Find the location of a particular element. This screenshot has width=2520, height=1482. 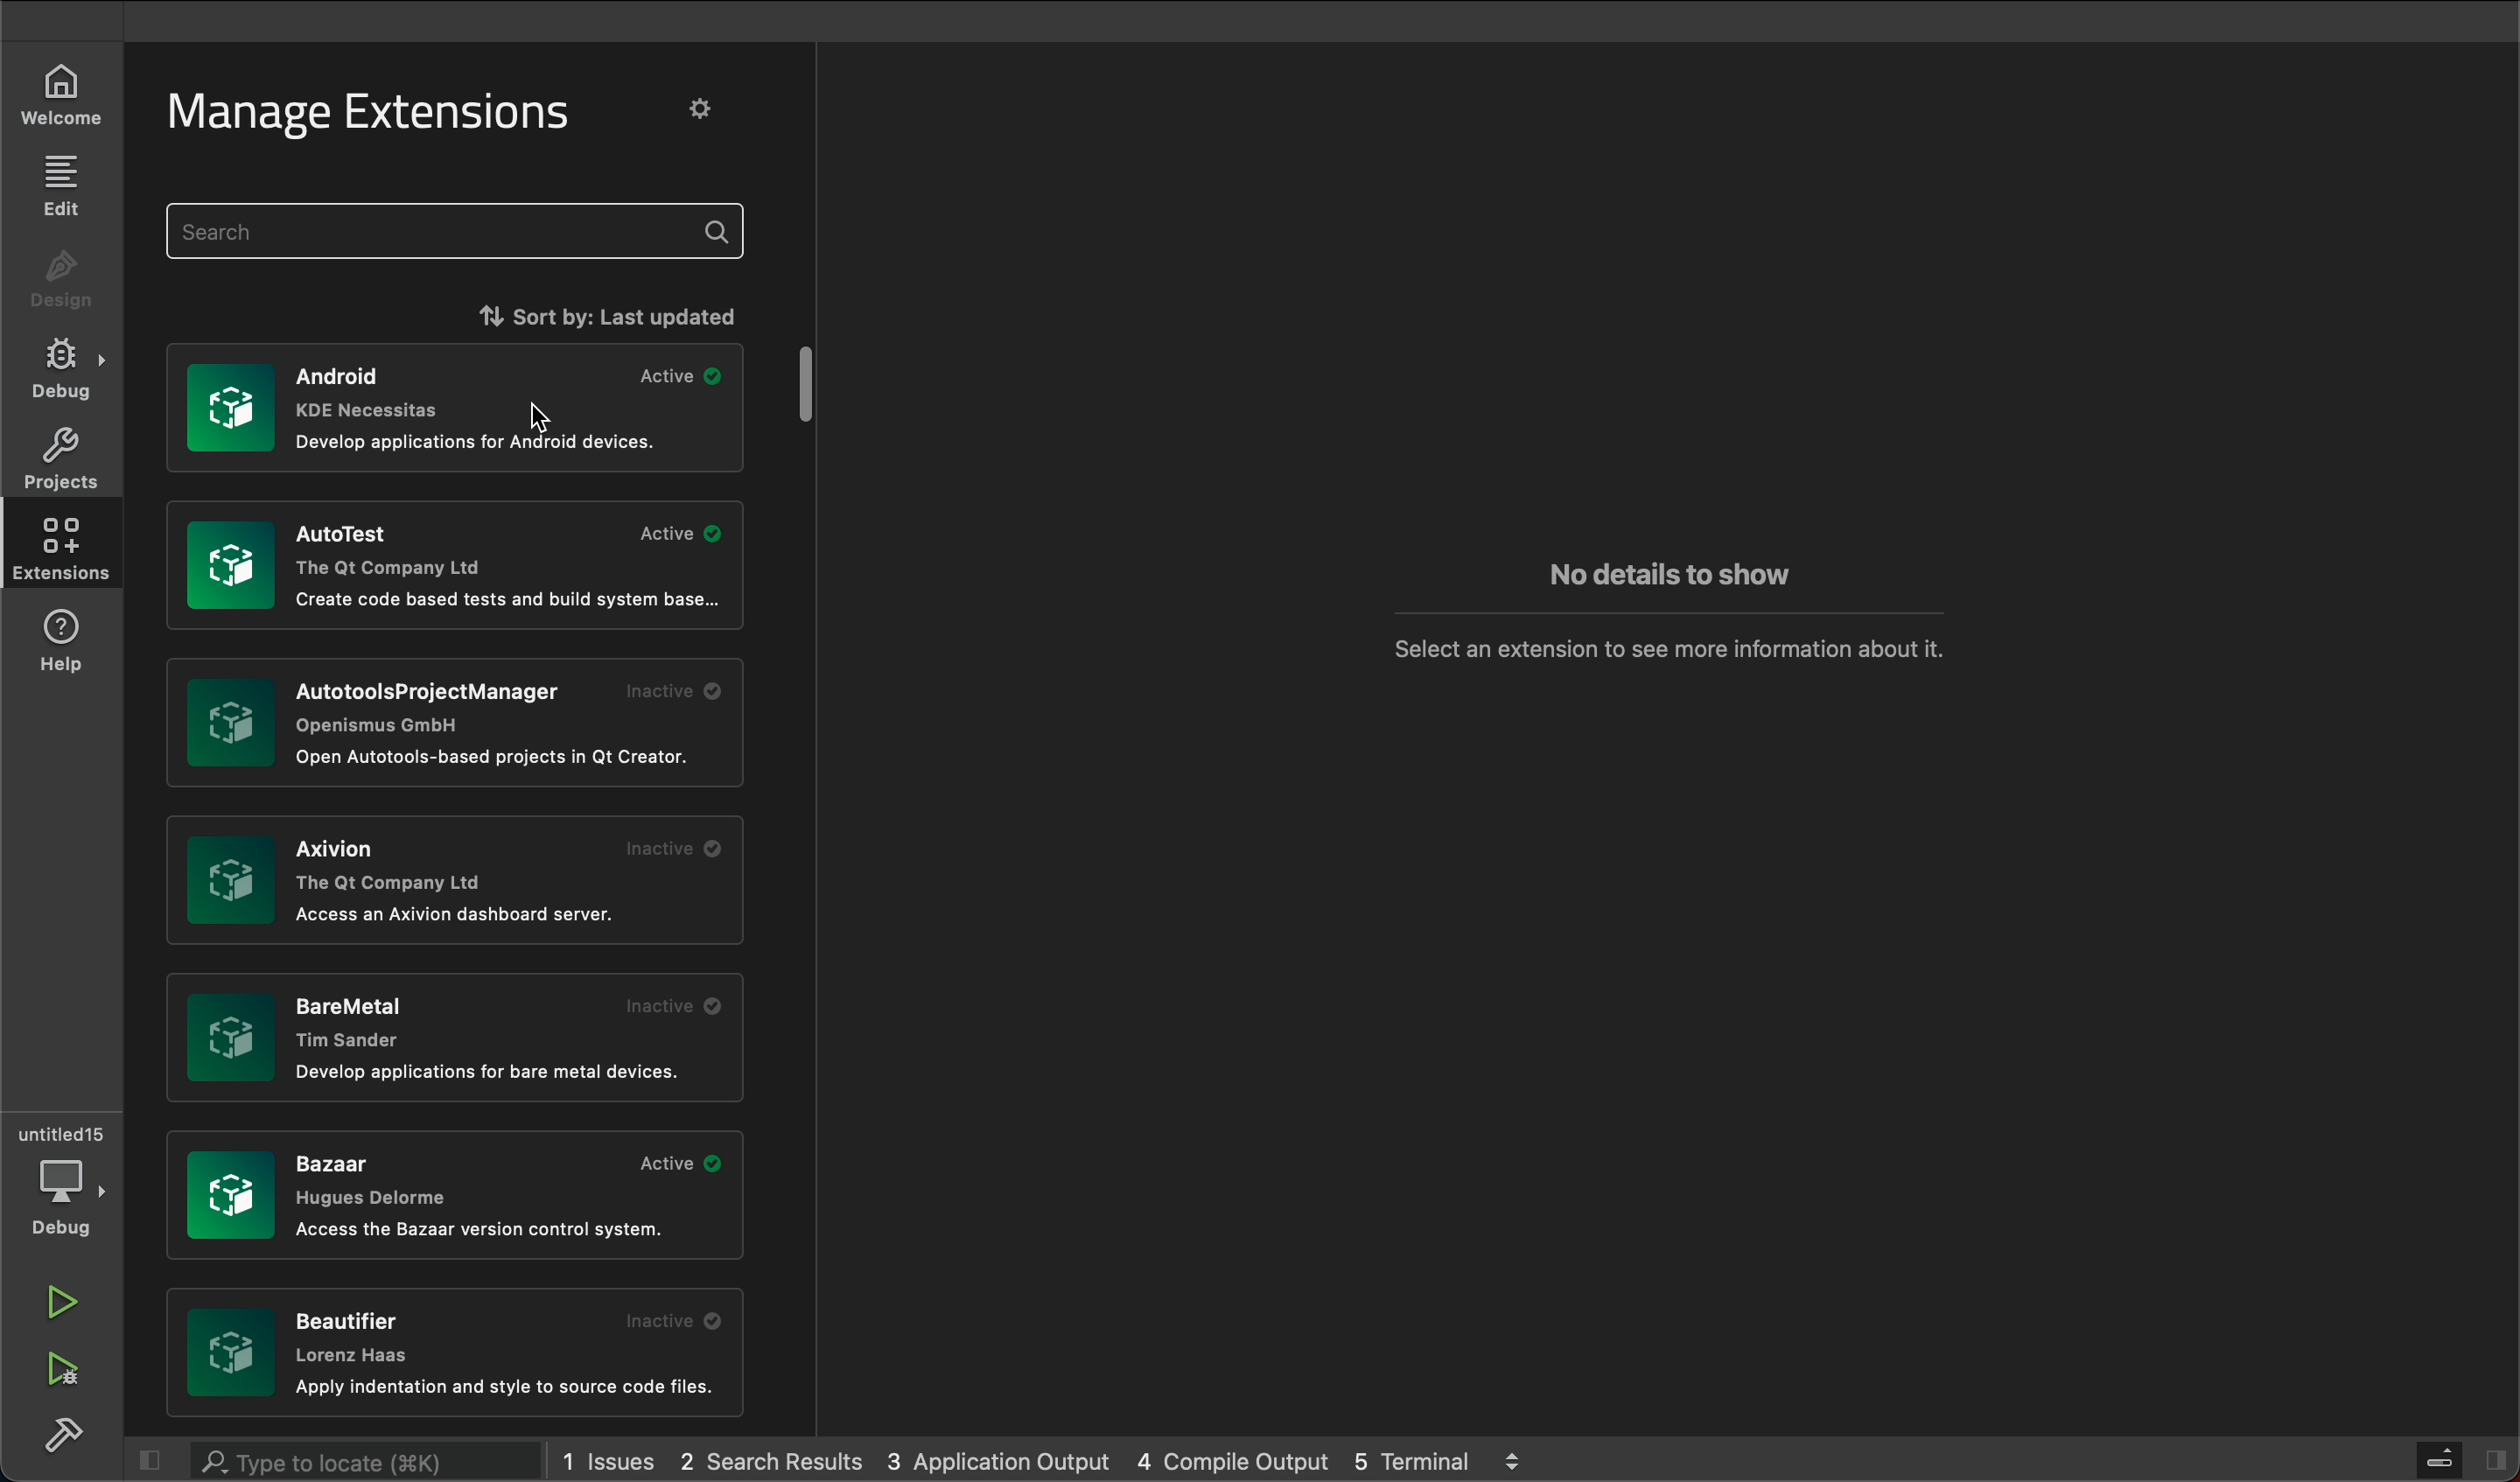

manage extension is located at coordinates (374, 115).